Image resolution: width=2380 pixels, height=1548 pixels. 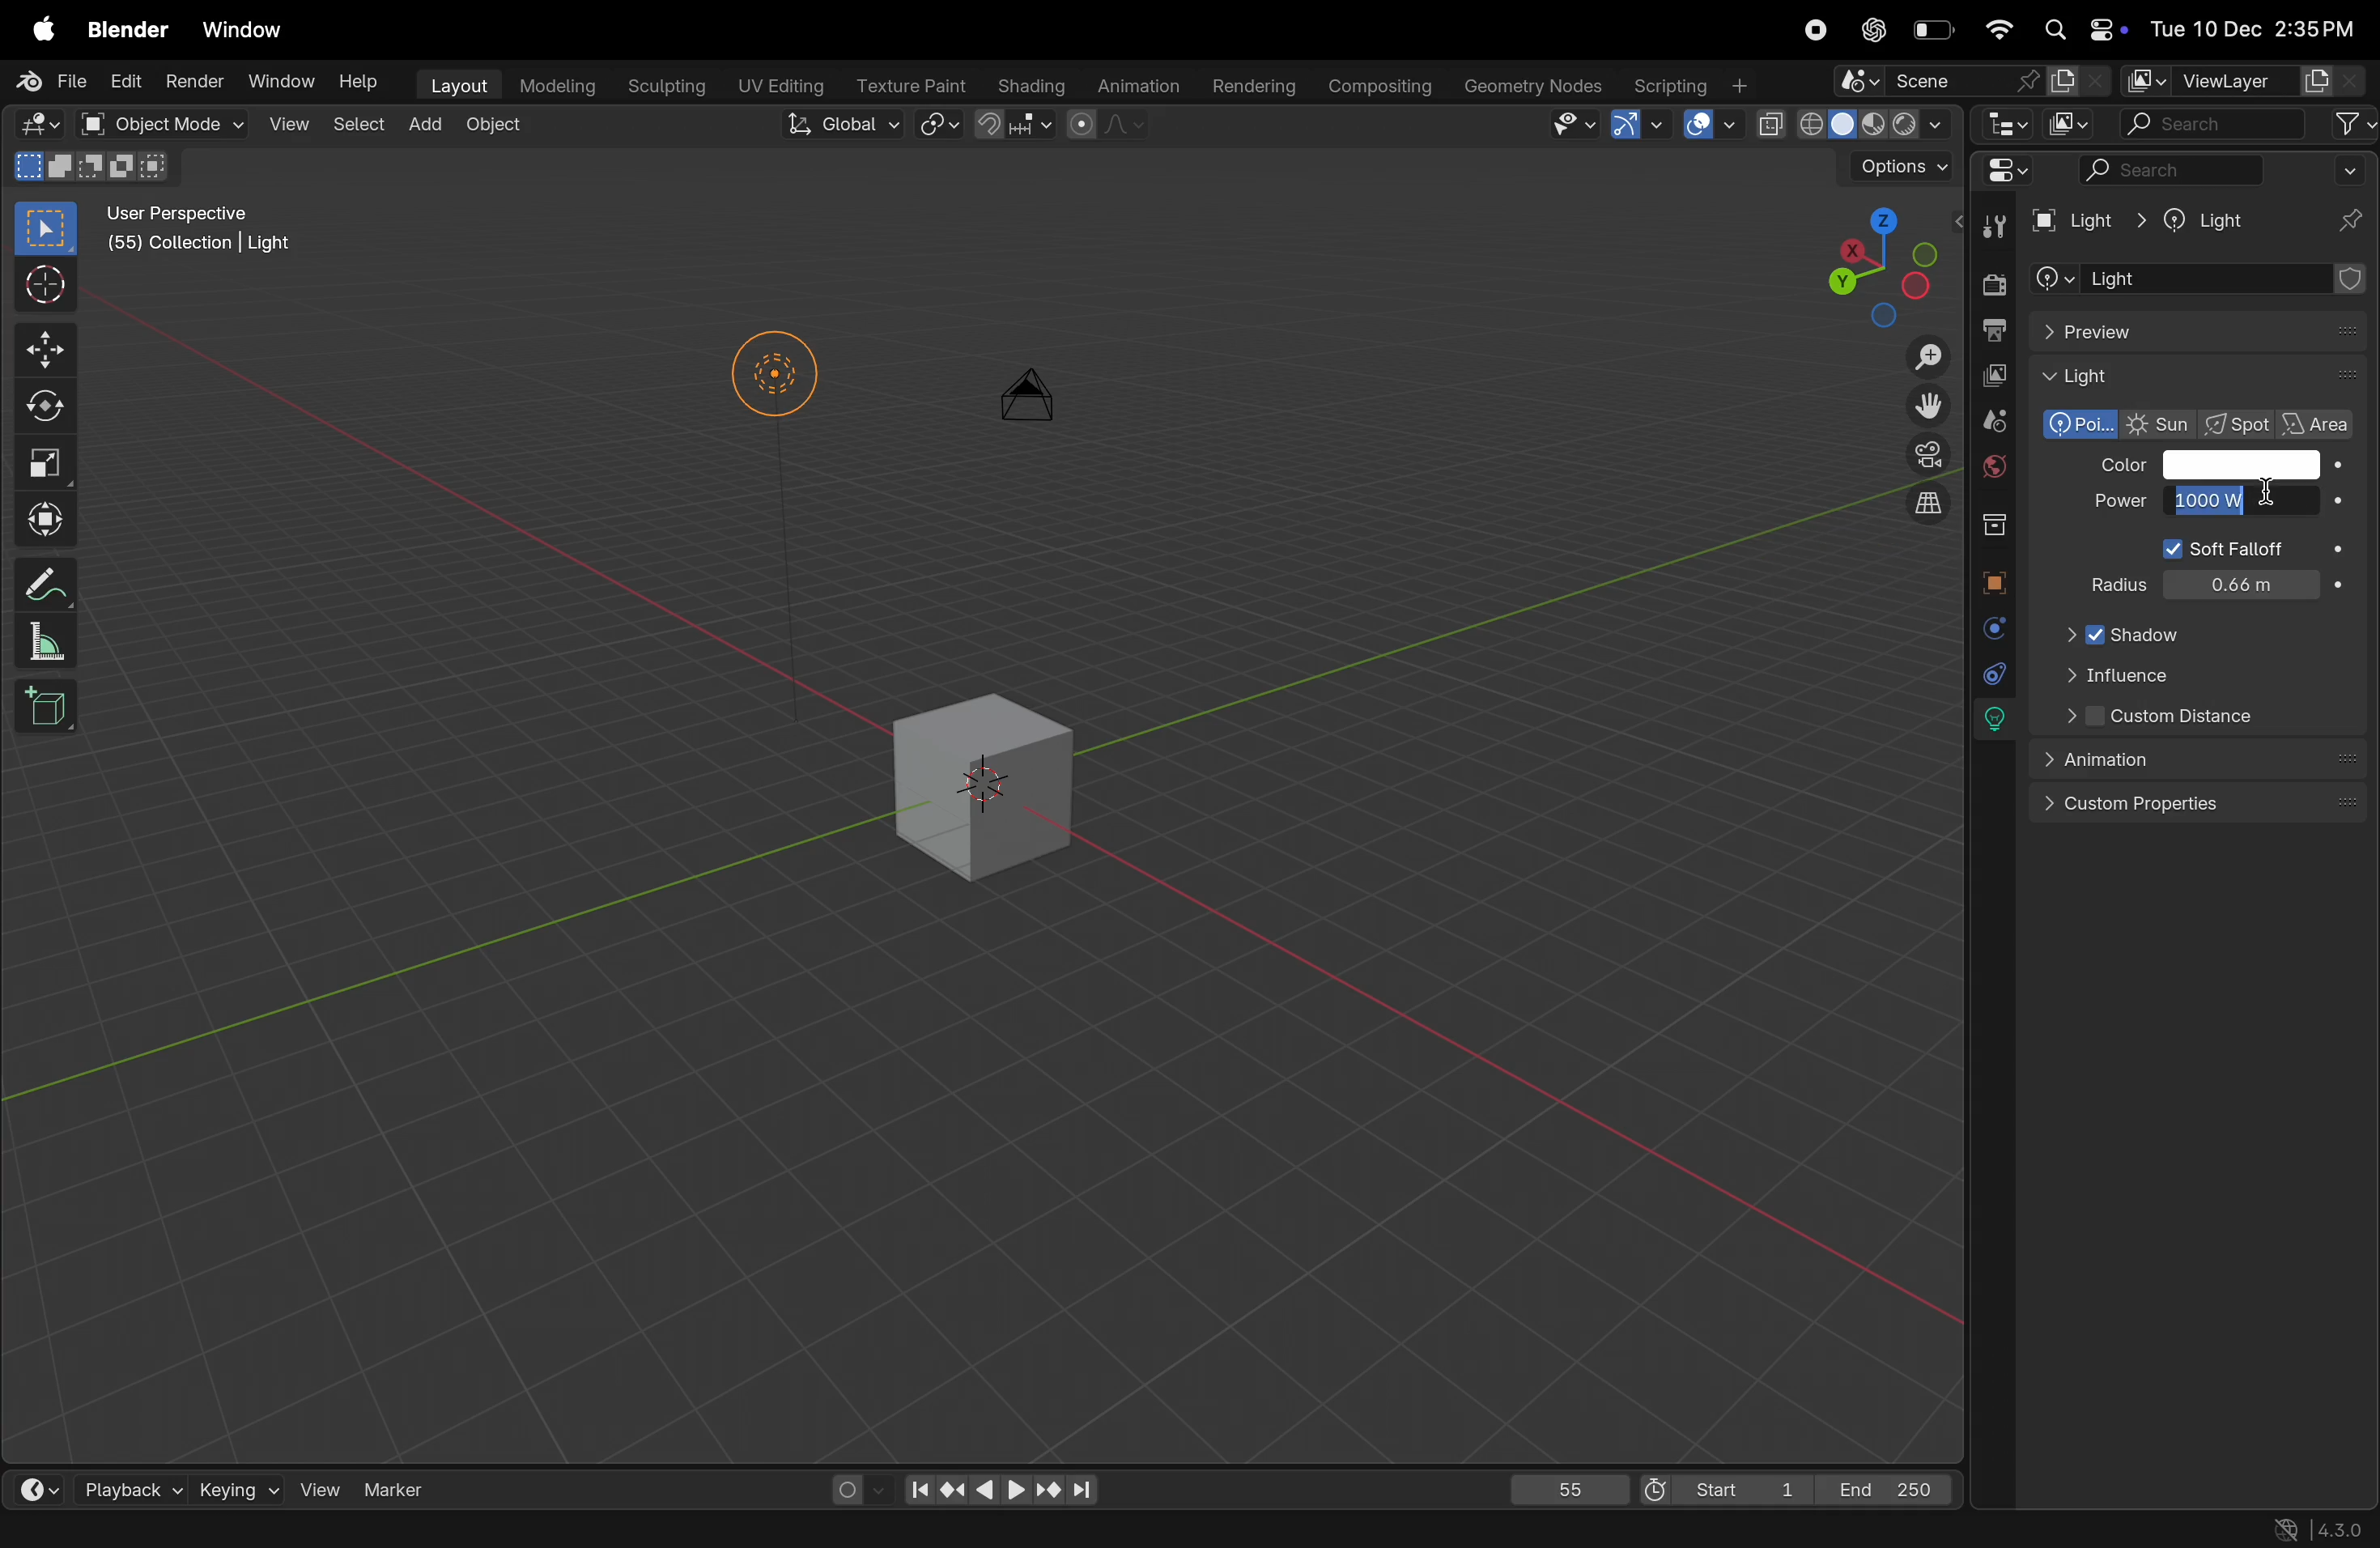 I want to click on cursor, so click(x=47, y=284).